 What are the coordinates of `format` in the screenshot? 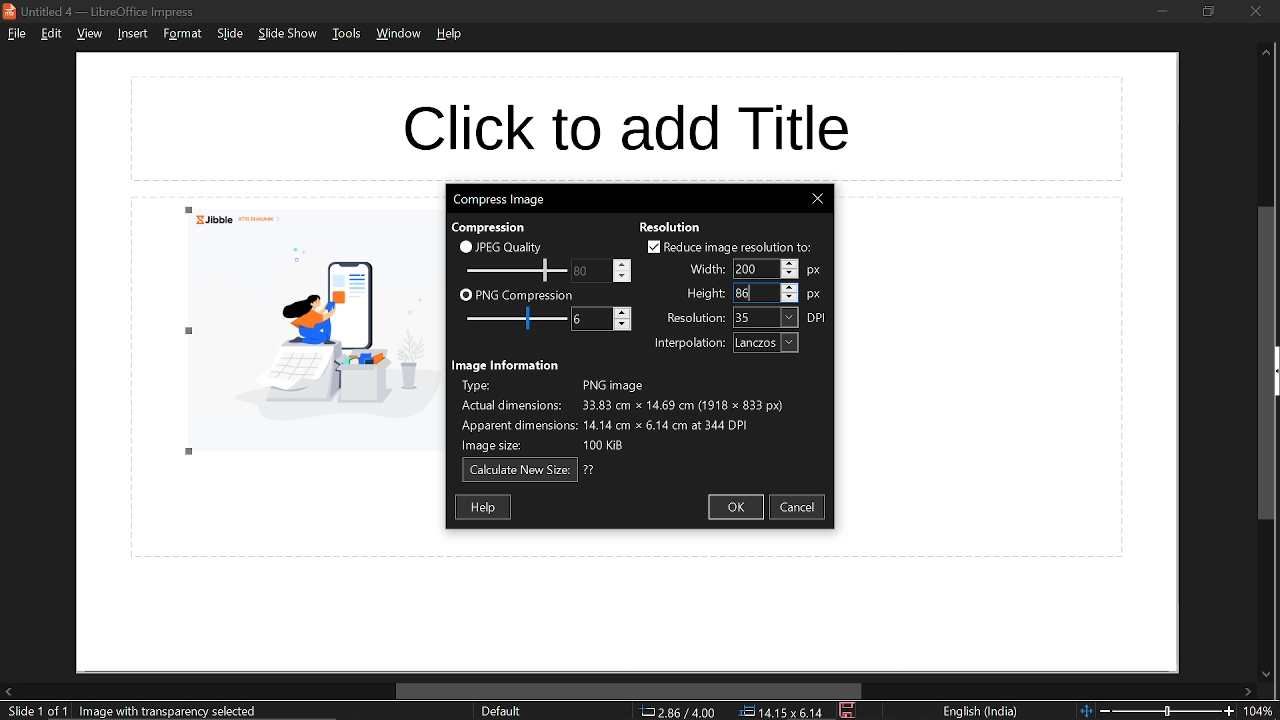 It's located at (182, 33).